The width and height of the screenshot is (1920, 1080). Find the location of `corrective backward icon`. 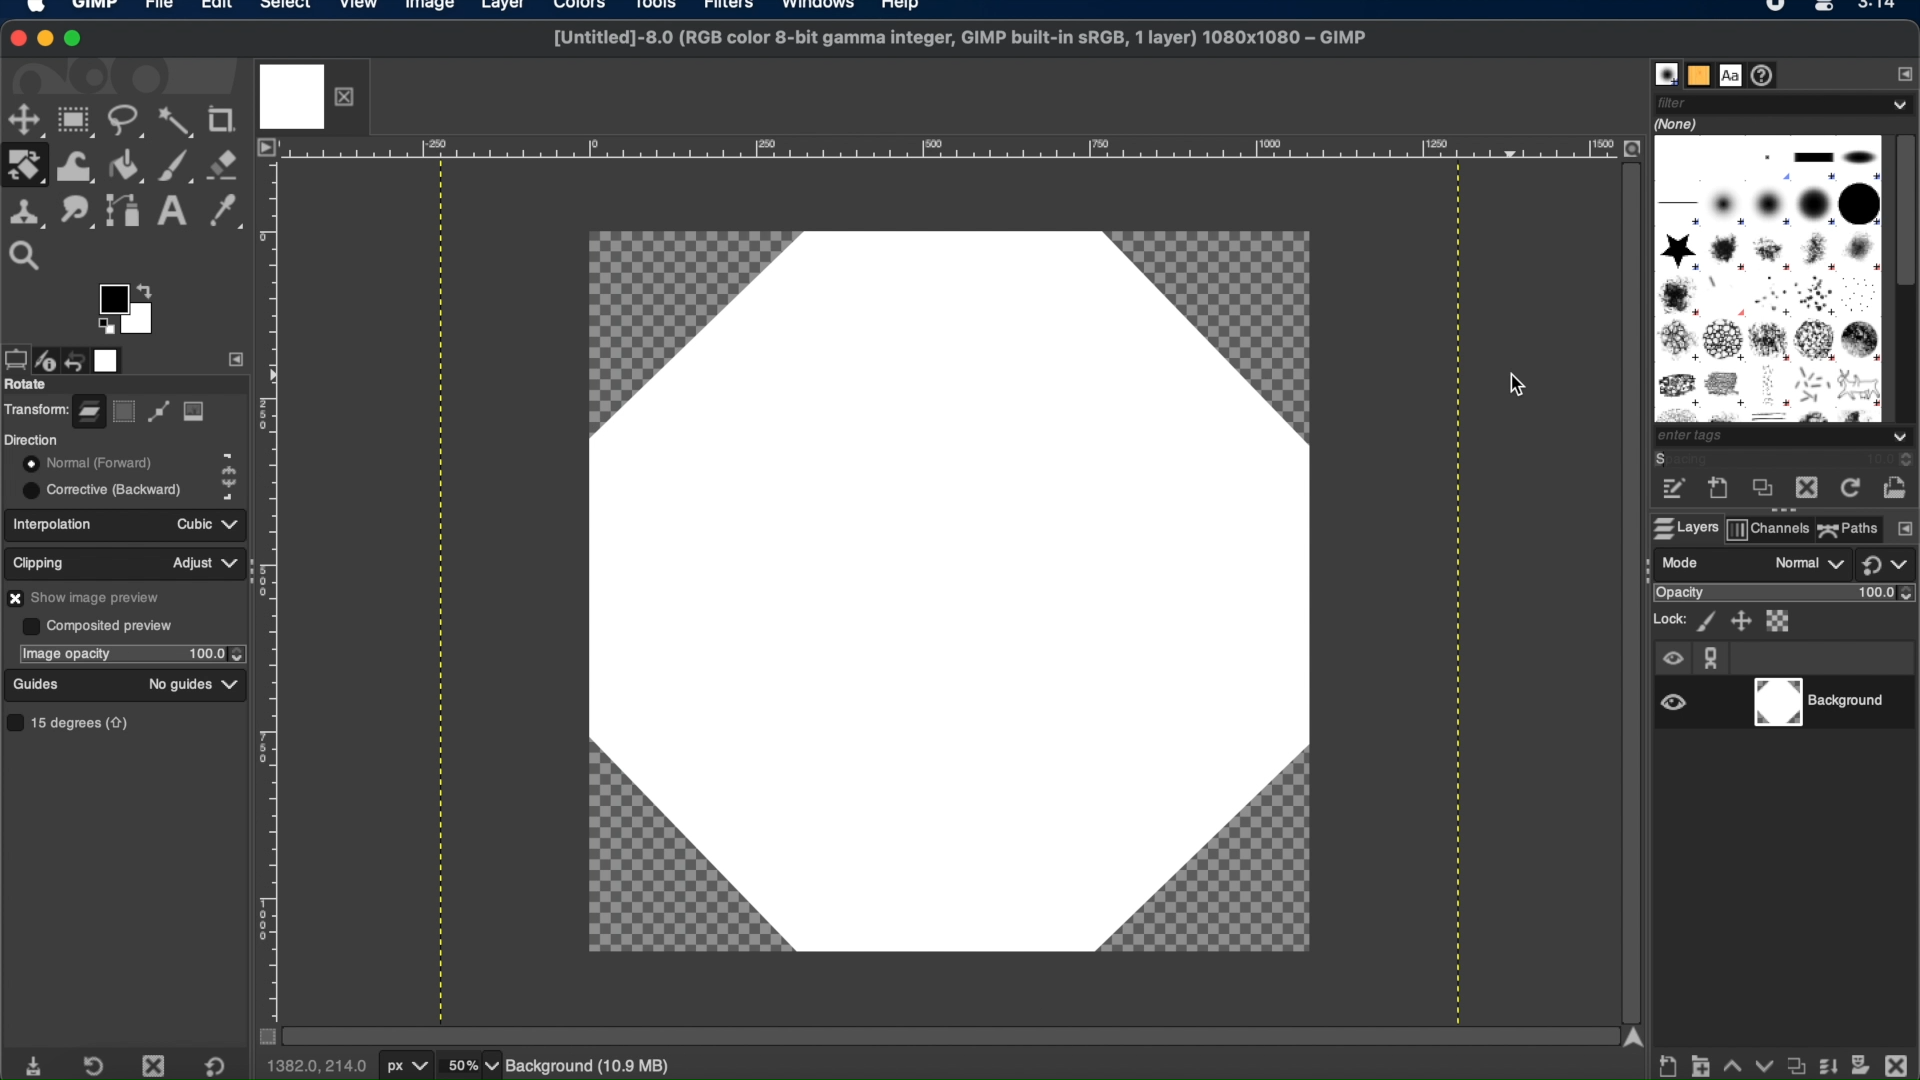

corrective backward icon is located at coordinates (226, 492).